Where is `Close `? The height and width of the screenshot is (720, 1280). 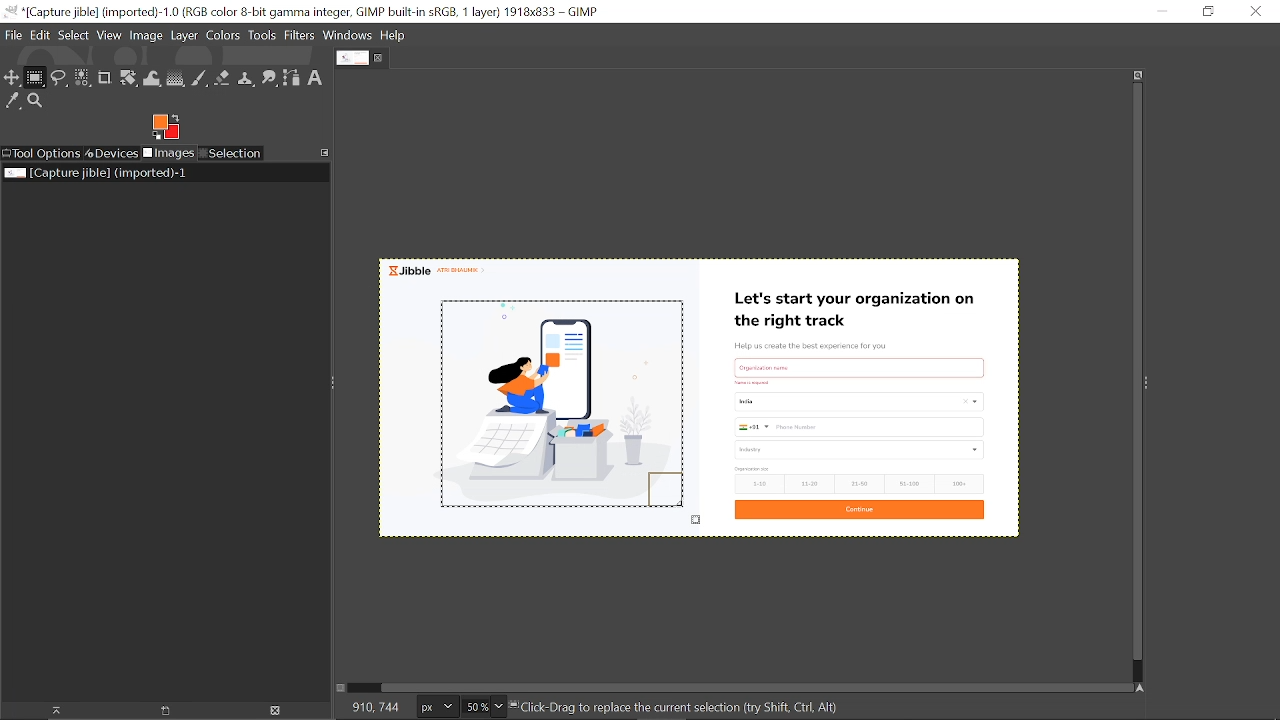 Close  is located at coordinates (1257, 11).